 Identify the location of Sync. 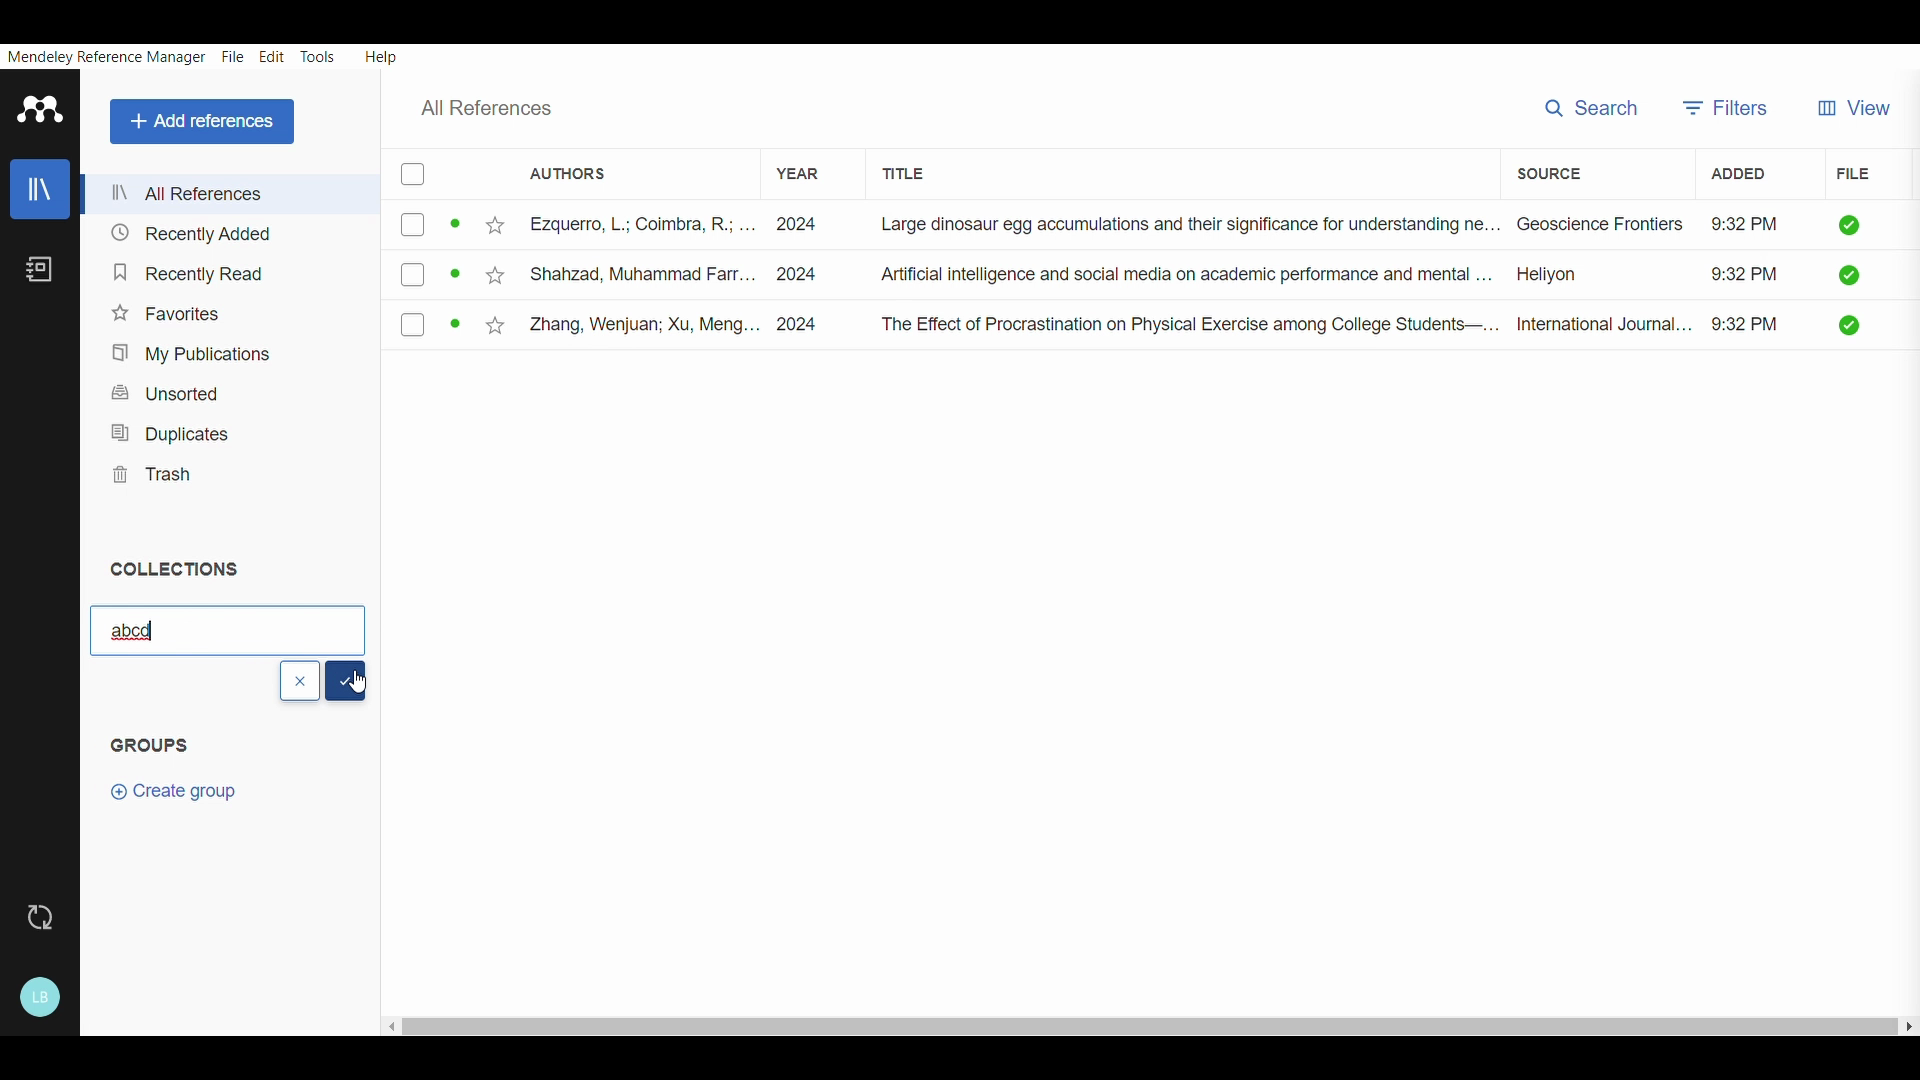
(39, 919).